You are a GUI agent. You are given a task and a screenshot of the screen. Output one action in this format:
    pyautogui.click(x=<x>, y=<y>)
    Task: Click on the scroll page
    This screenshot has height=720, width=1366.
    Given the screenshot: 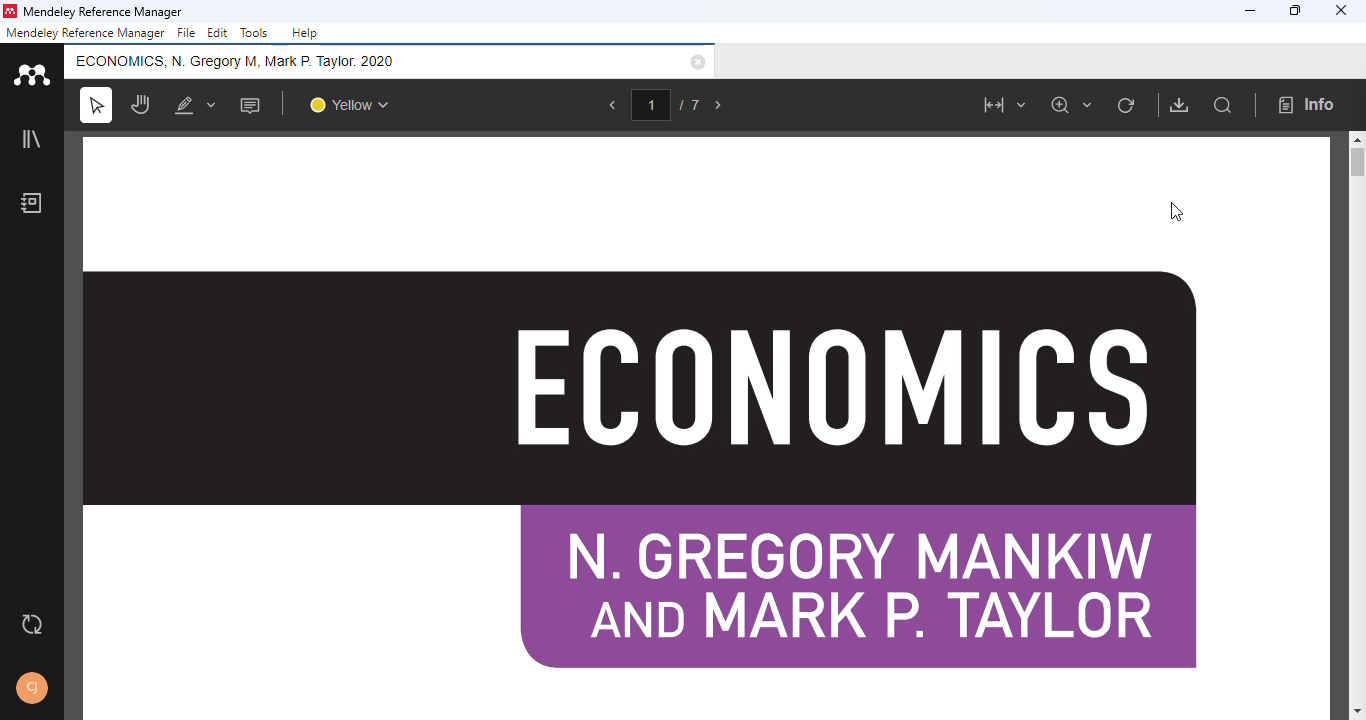 What is the action you would take?
    pyautogui.click(x=142, y=104)
    